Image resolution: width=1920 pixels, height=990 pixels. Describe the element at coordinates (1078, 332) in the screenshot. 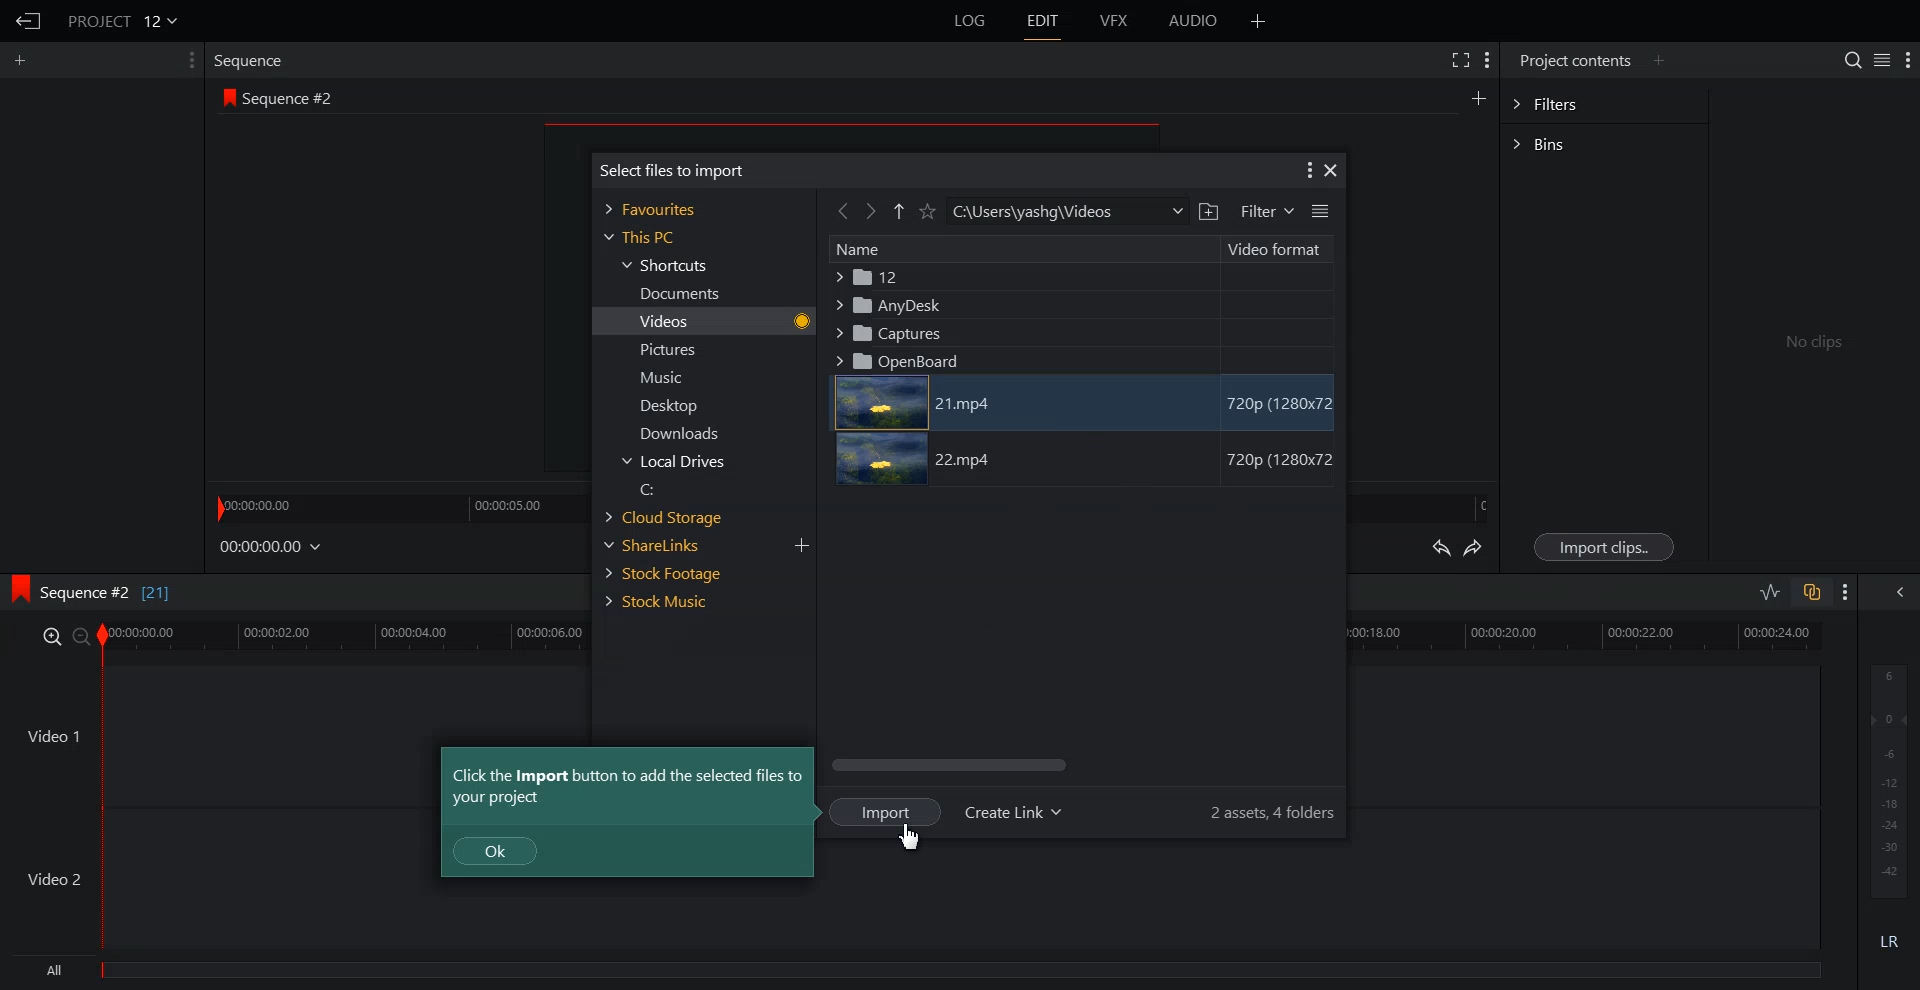

I see `Capture` at that location.